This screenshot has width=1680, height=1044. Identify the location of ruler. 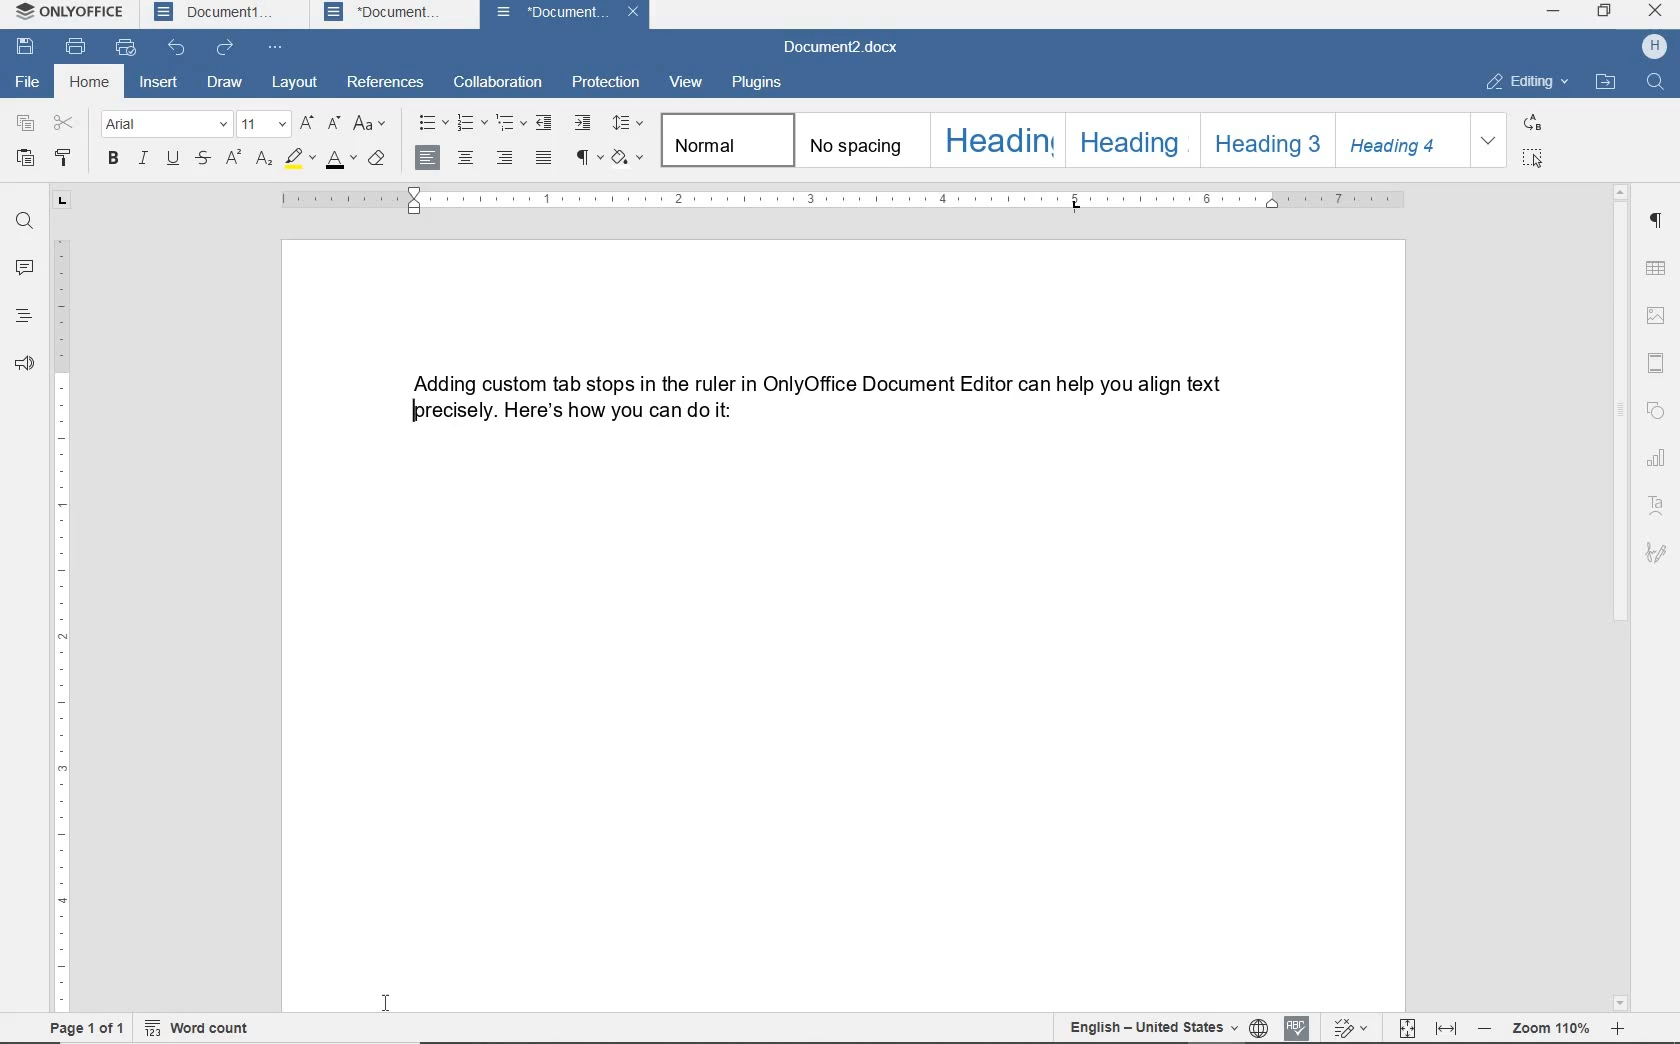
(841, 198).